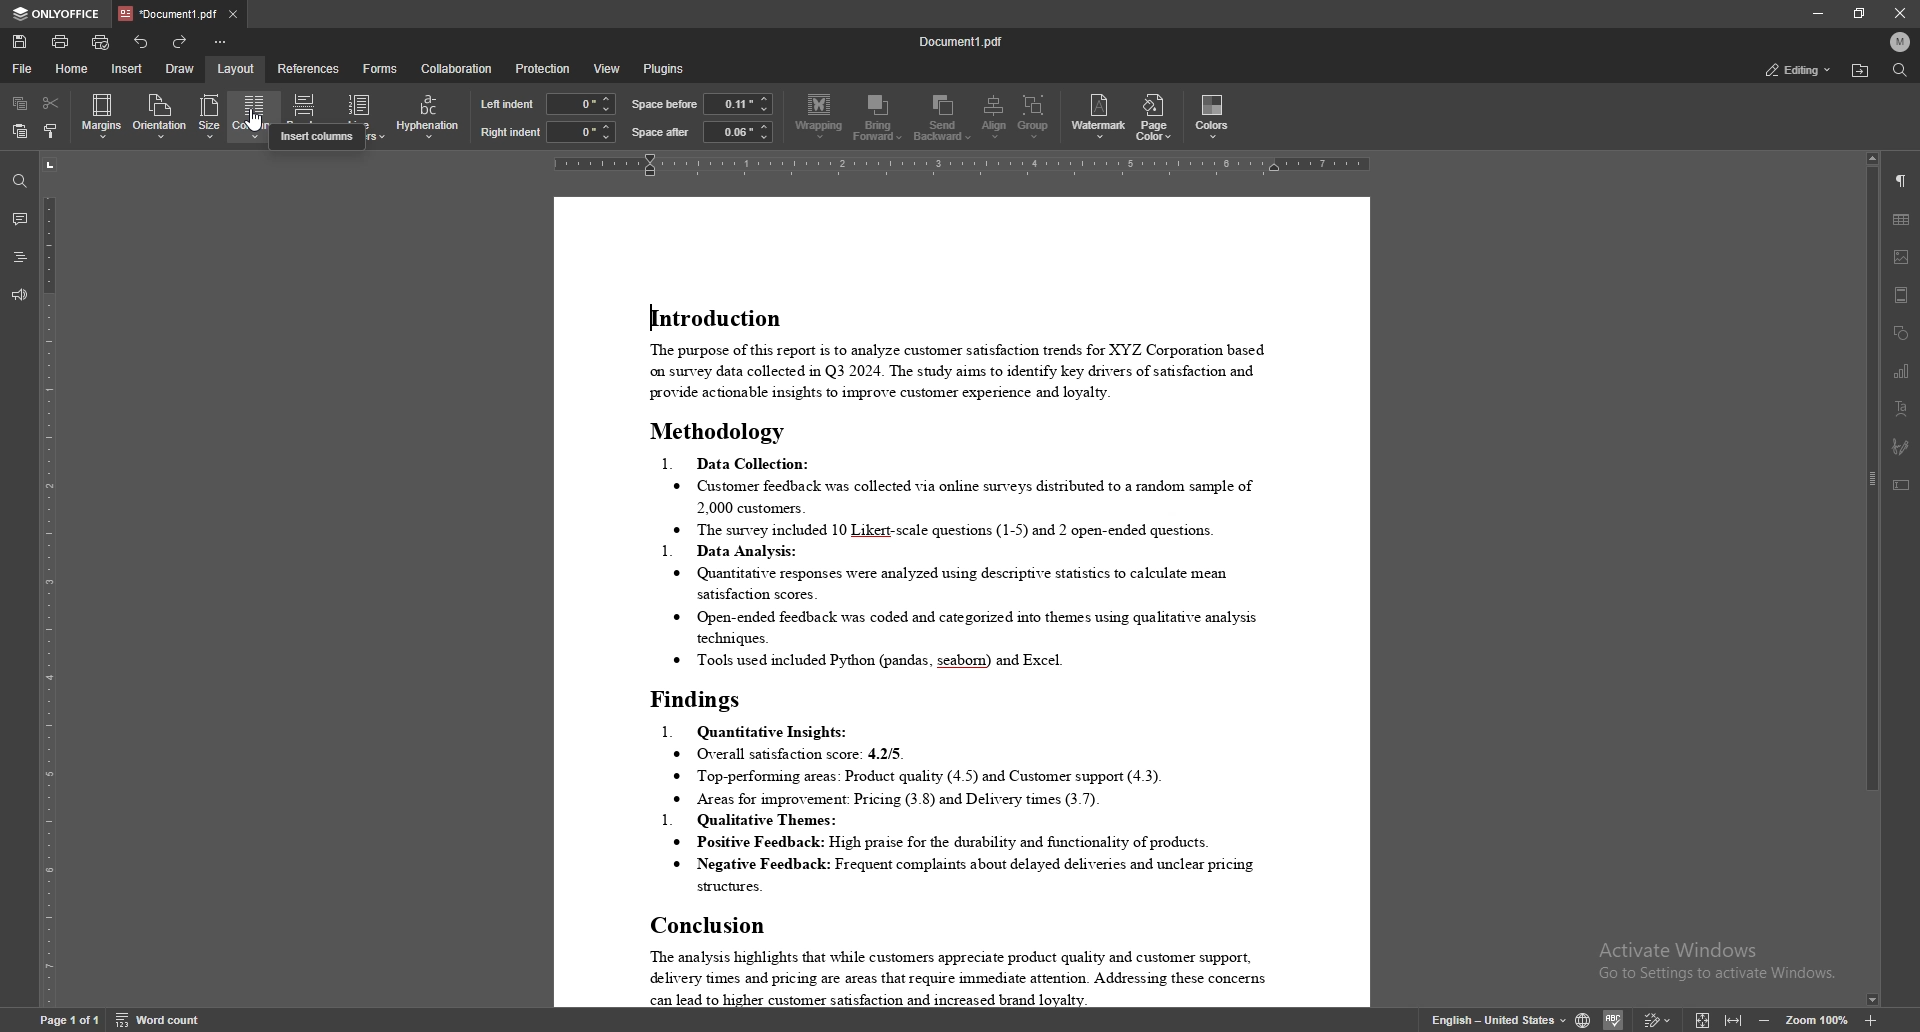 The height and width of the screenshot is (1032, 1920). Describe the element at coordinates (994, 117) in the screenshot. I see `align` at that location.